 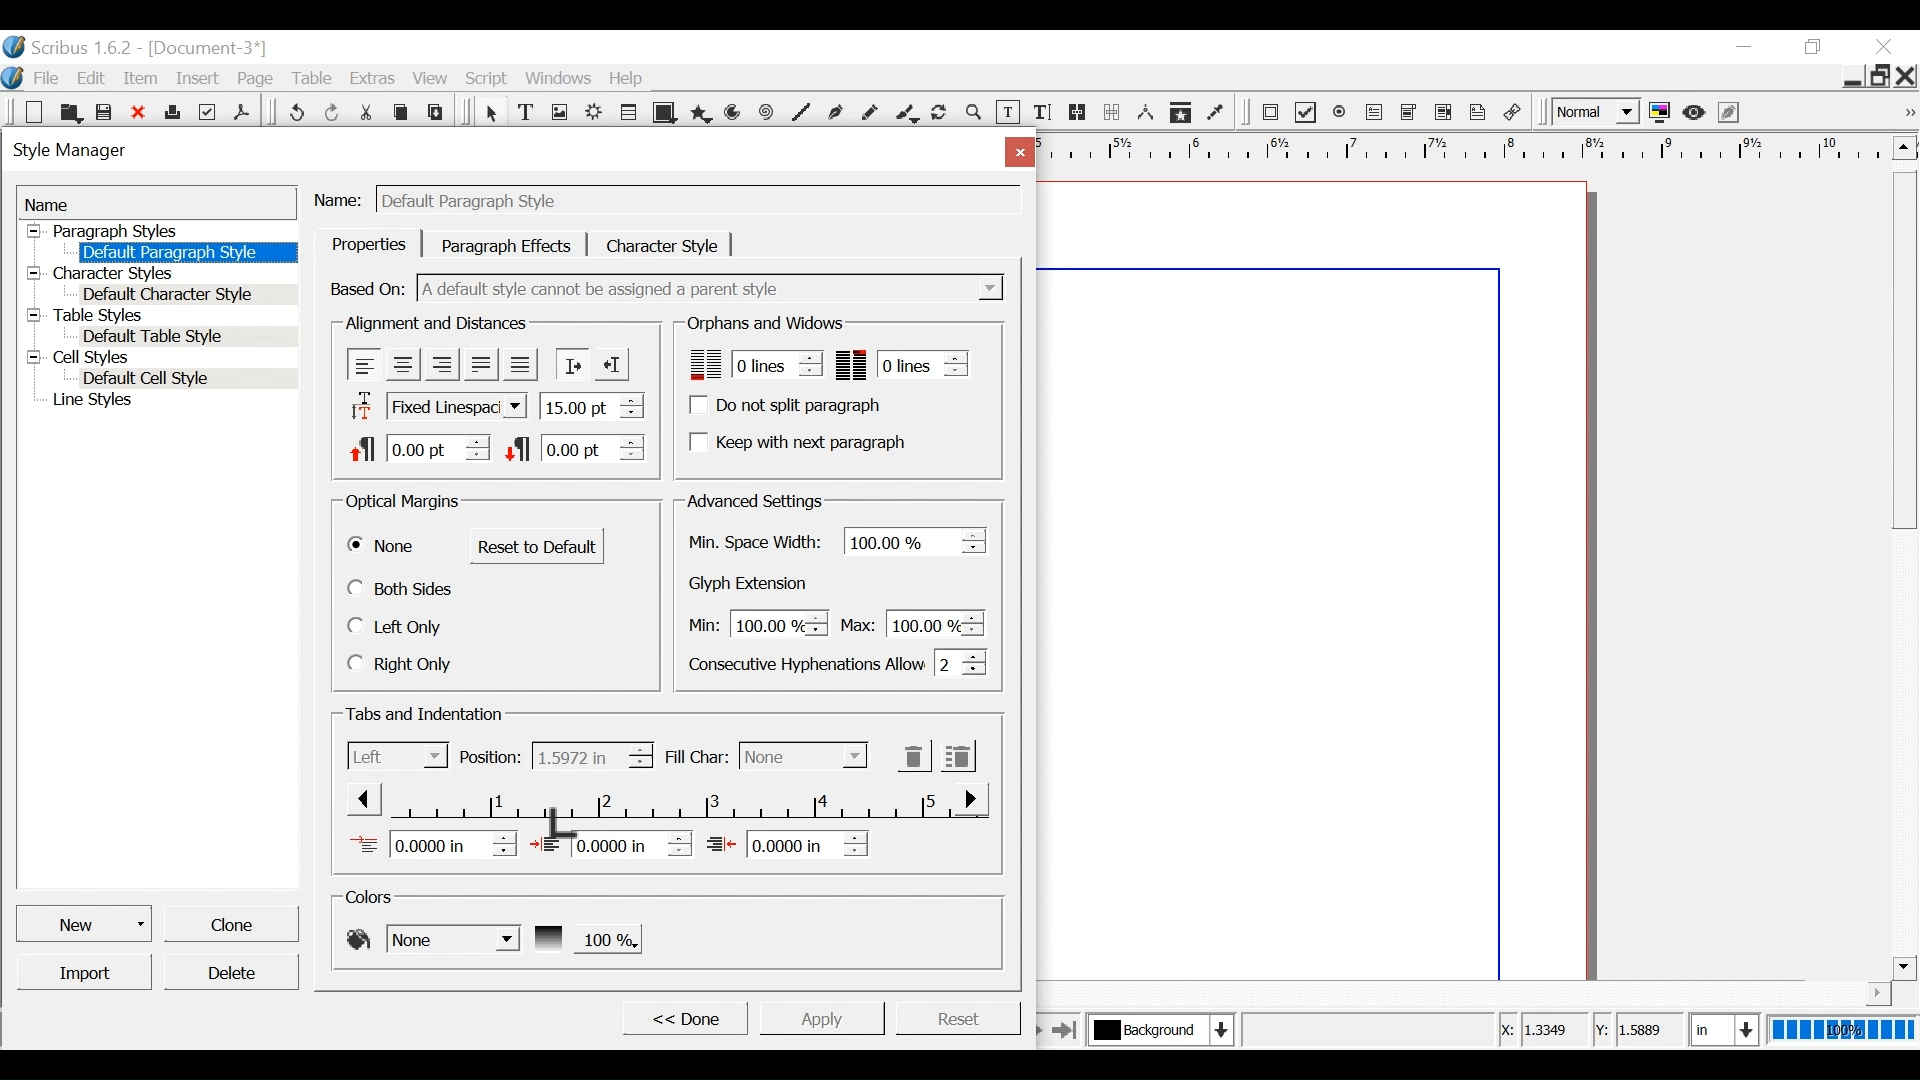 What do you see at coordinates (591, 756) in the screenshot?
I see `Position of tab` at bounding box center [591, 756].